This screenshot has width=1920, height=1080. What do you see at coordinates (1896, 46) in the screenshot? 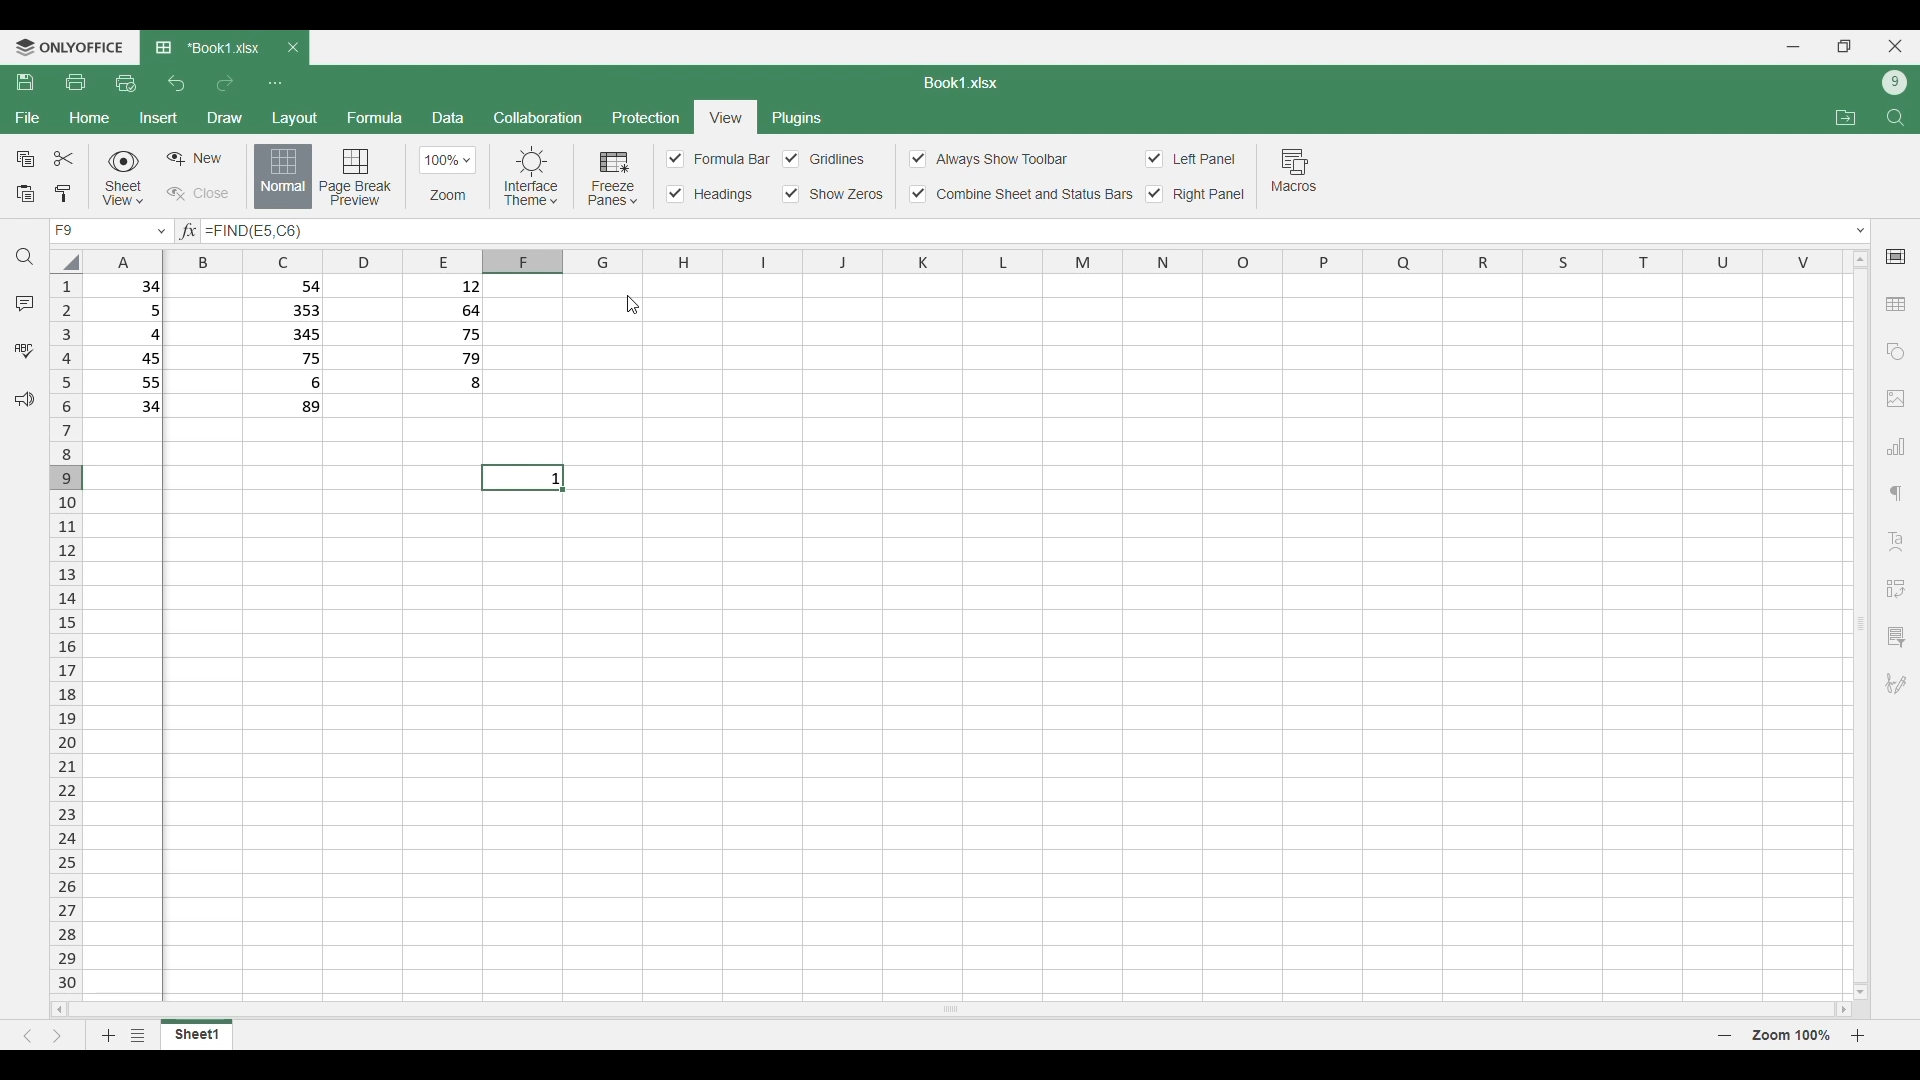
I see `Close interface` at bounding box center [1896, 46].